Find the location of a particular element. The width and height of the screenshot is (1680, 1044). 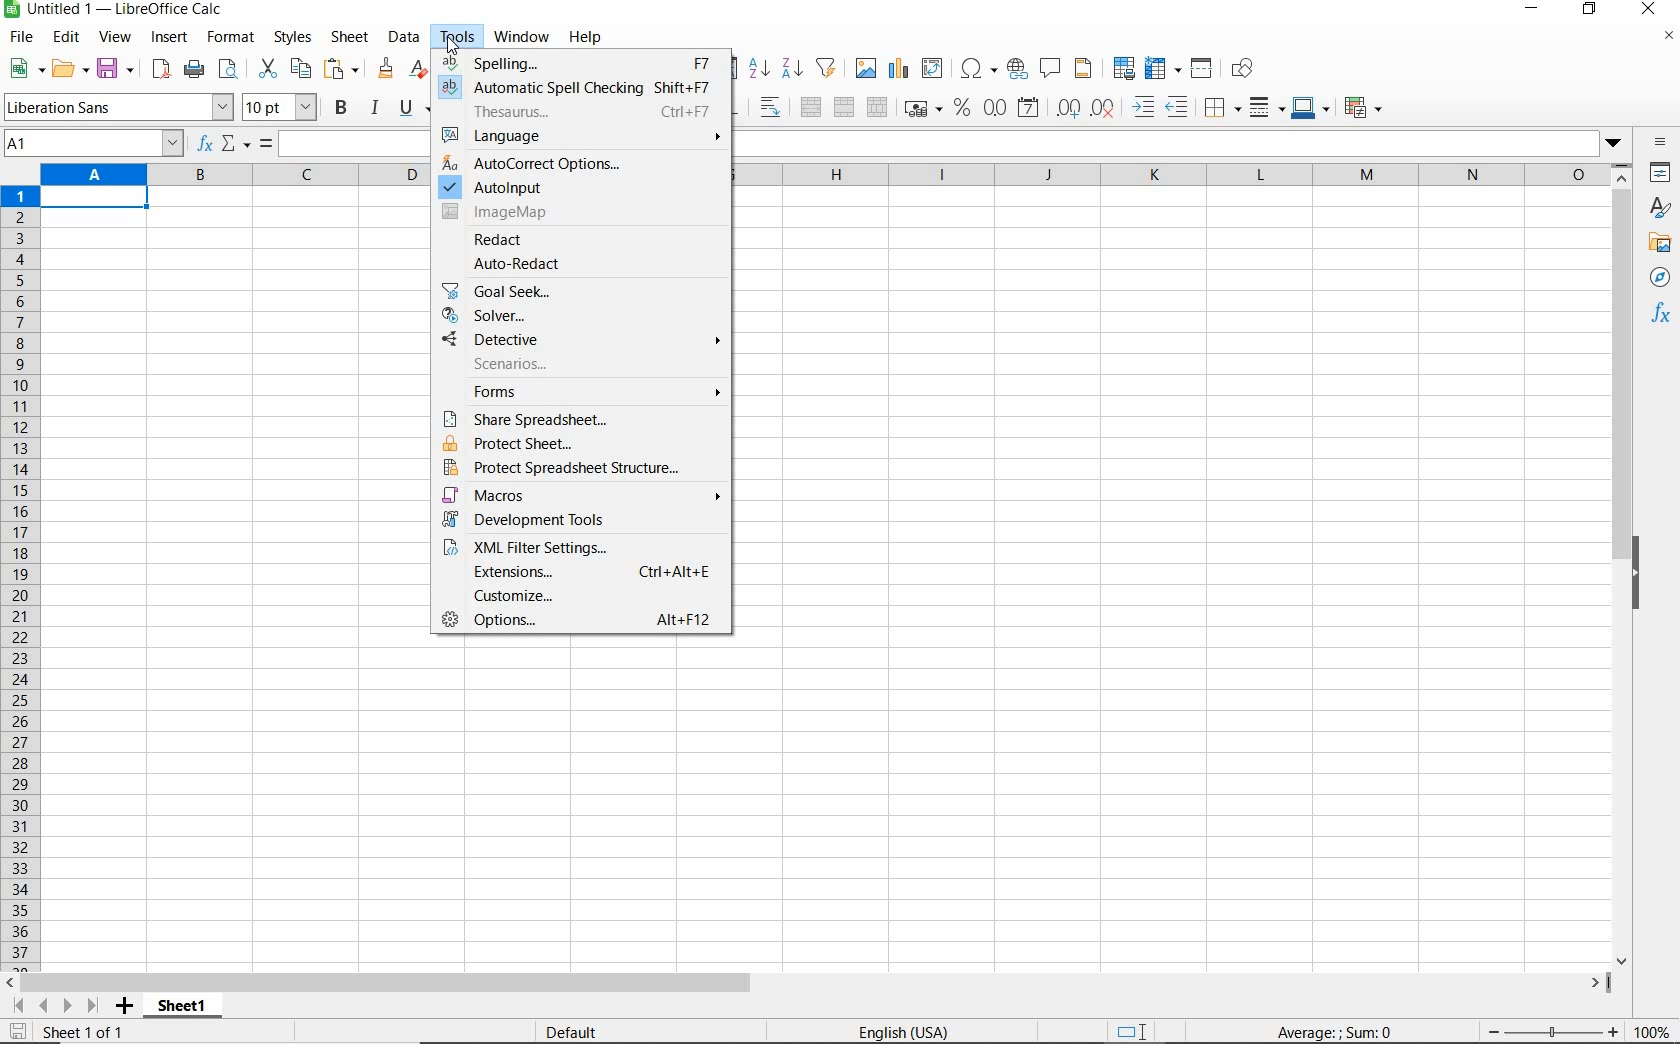

xml filter settings is located at coordinates (585, 546).